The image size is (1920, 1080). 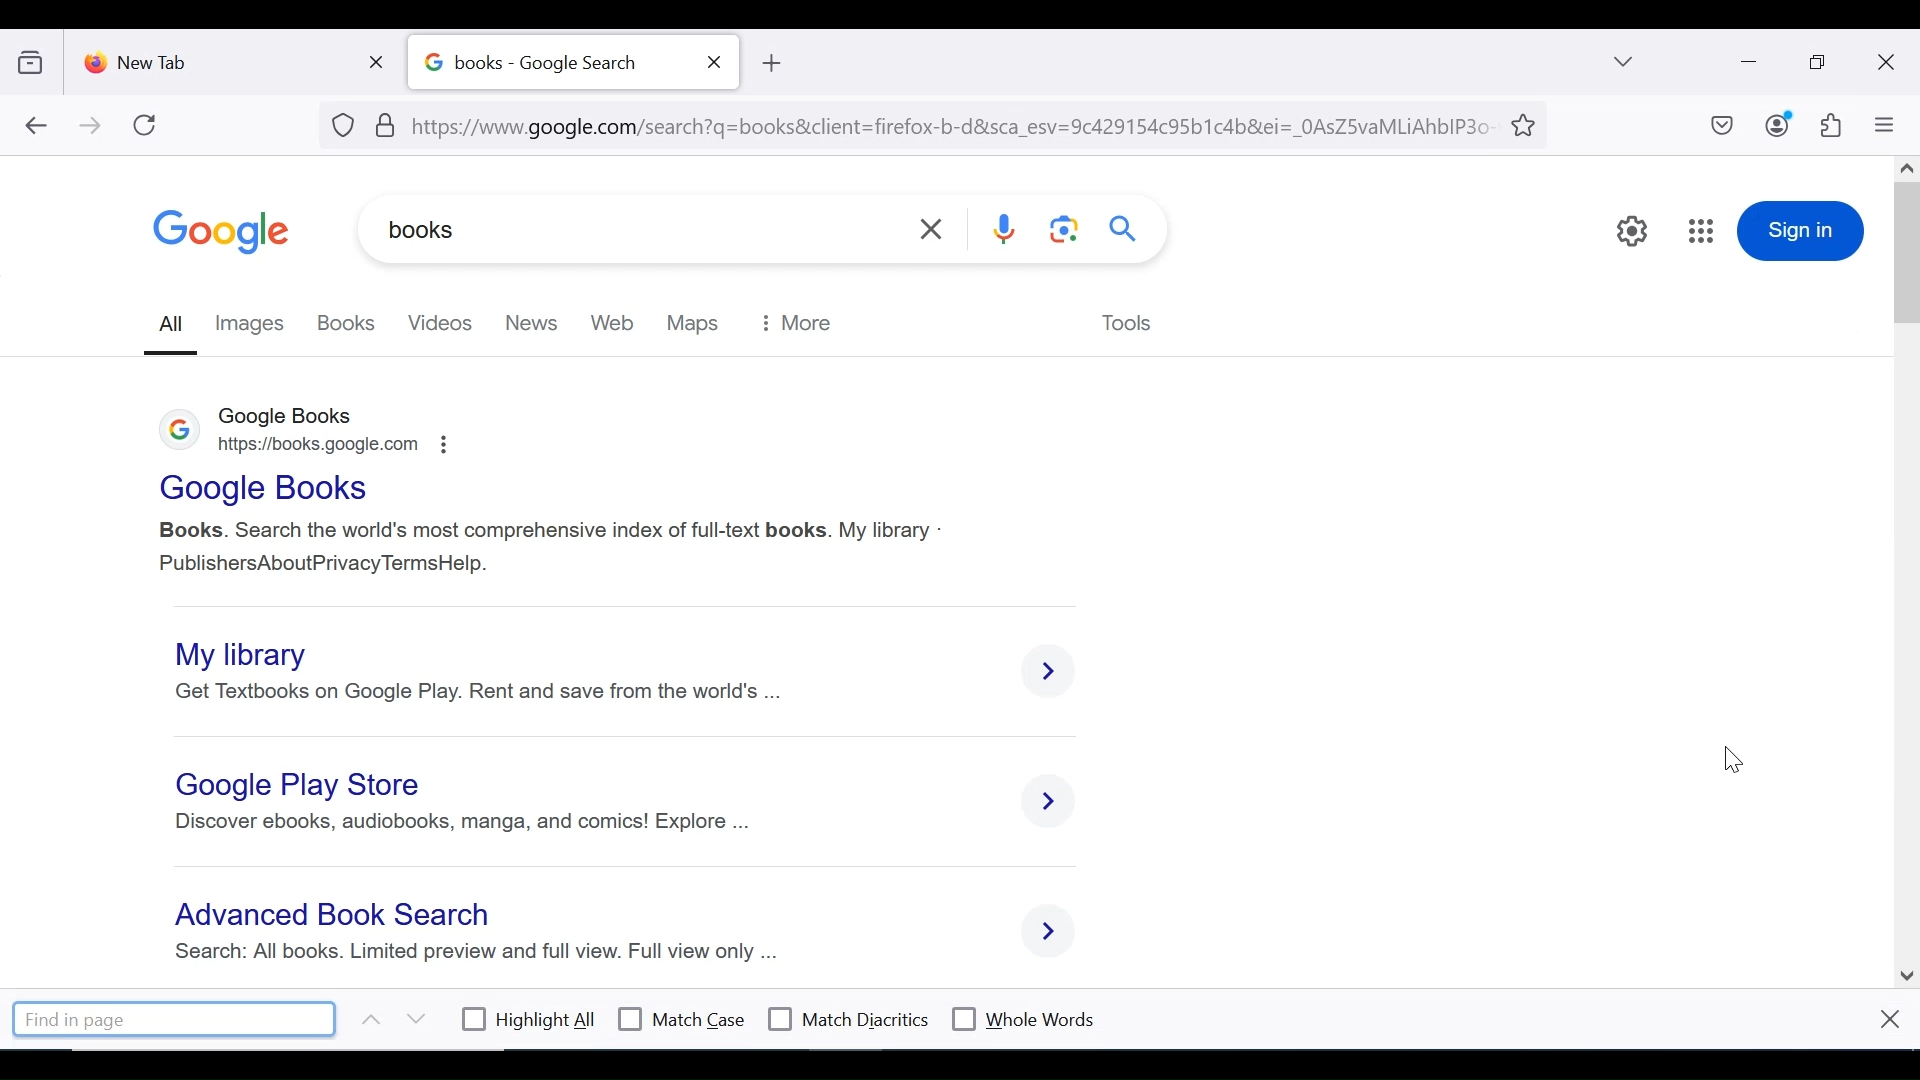 I want to click on Google Play Store, so click(x=305, y=783).